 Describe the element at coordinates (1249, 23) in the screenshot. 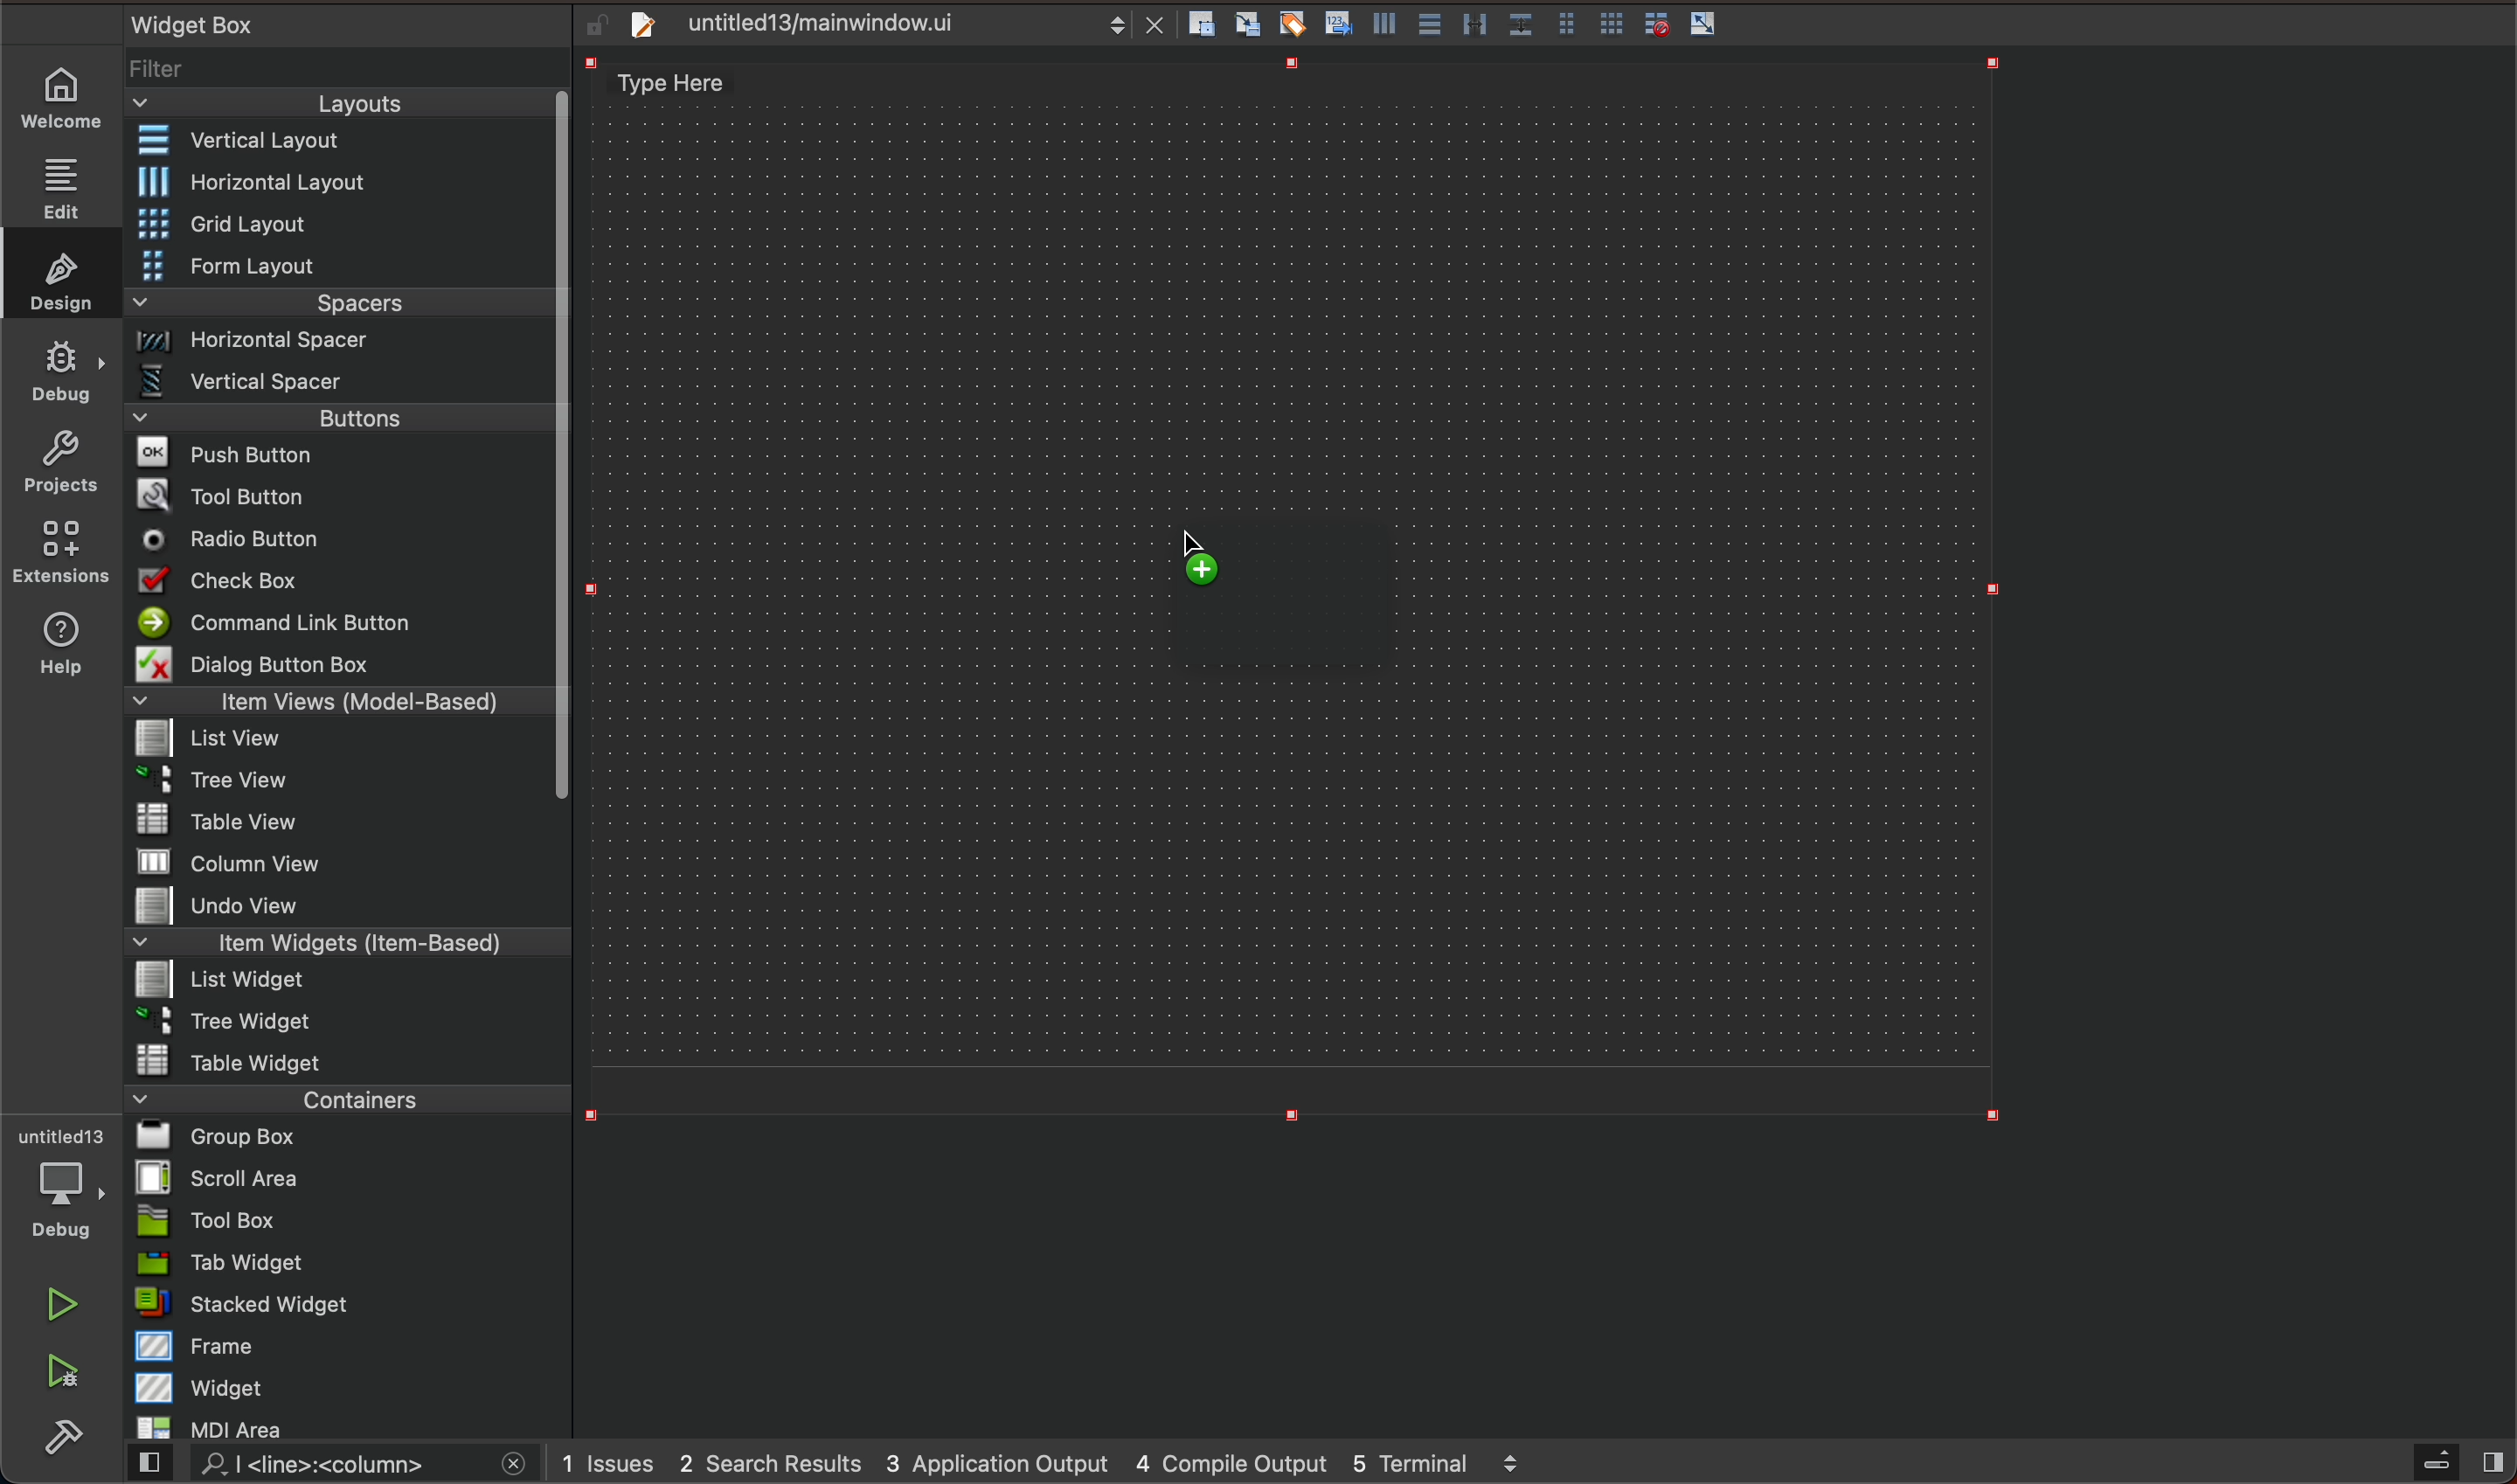

I see `` at that location.